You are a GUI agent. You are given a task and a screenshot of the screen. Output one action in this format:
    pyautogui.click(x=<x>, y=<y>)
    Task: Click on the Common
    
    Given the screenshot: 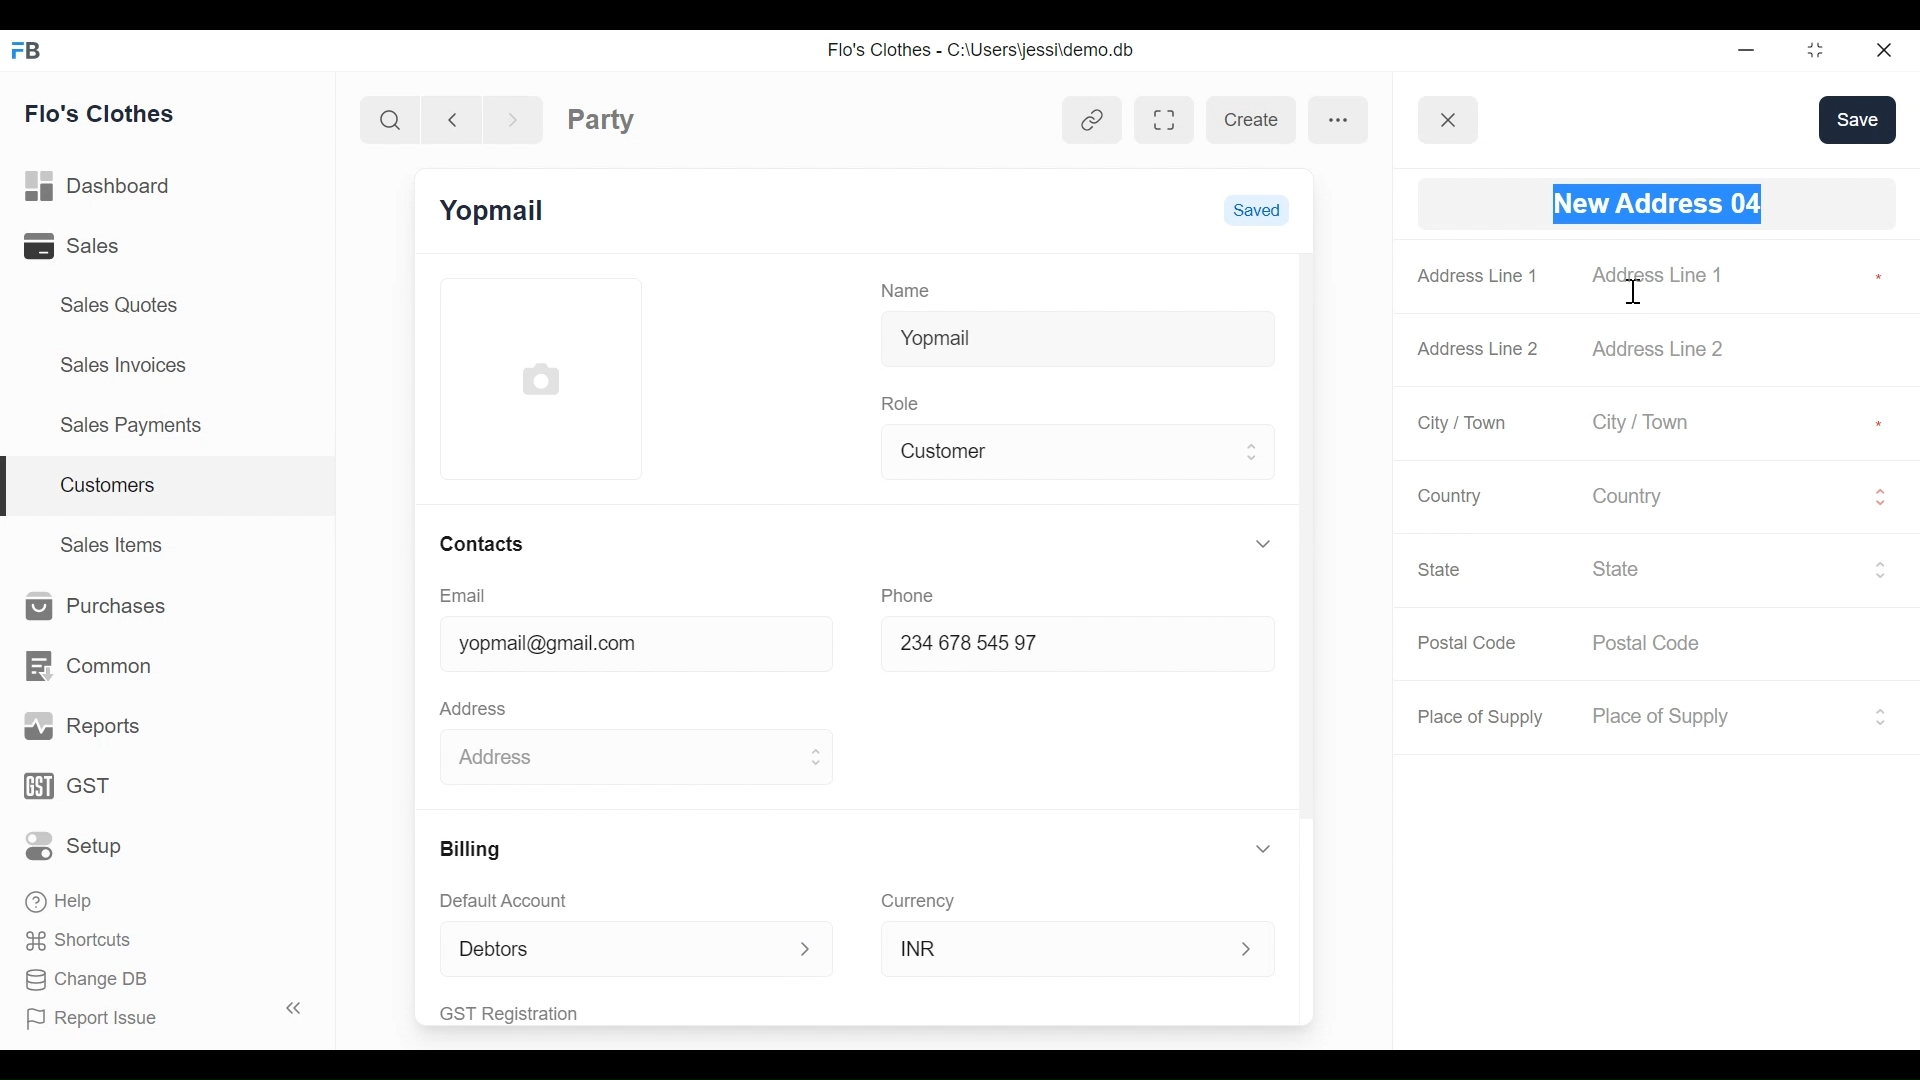 What is the action you would take?
    pyautogui.click(x=86, y=666)
    